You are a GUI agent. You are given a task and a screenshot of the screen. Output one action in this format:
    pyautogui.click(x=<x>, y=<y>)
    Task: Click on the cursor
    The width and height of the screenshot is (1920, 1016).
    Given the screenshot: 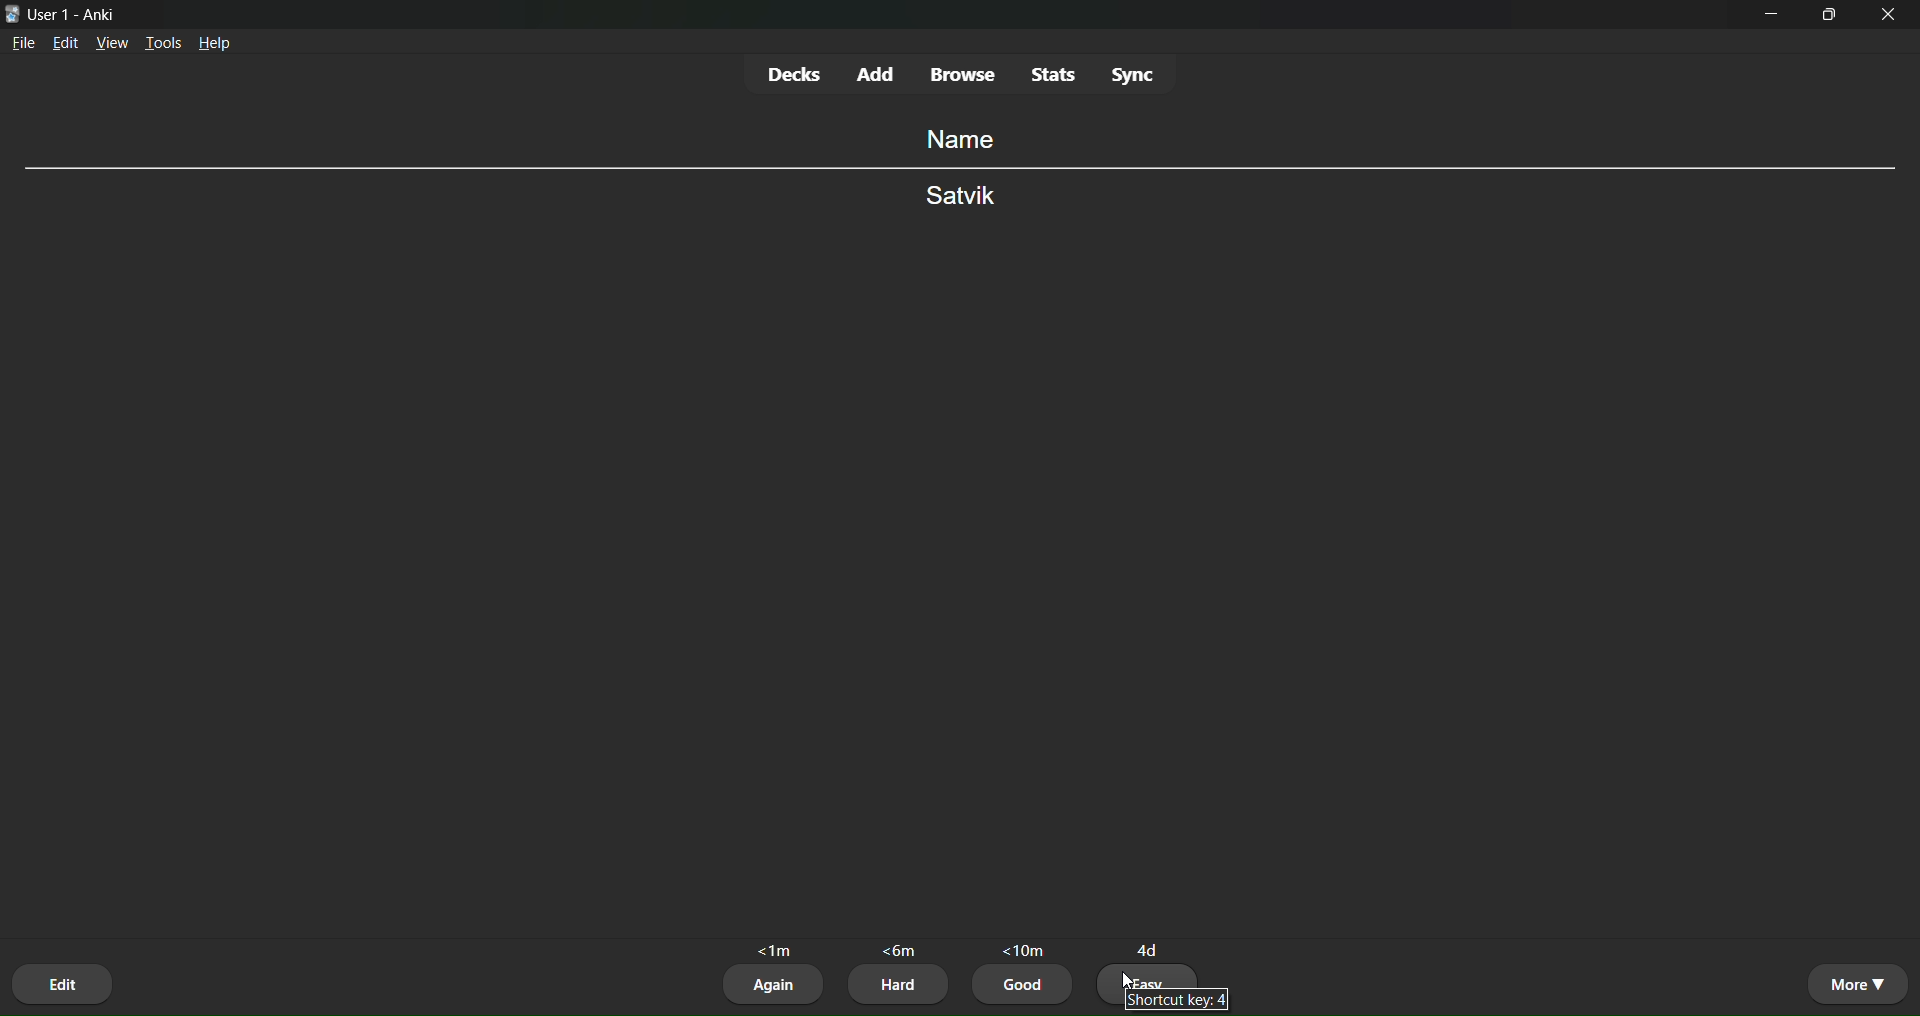 What is the action you would take?
    pyautogui.click(x=1125, y=978)
    